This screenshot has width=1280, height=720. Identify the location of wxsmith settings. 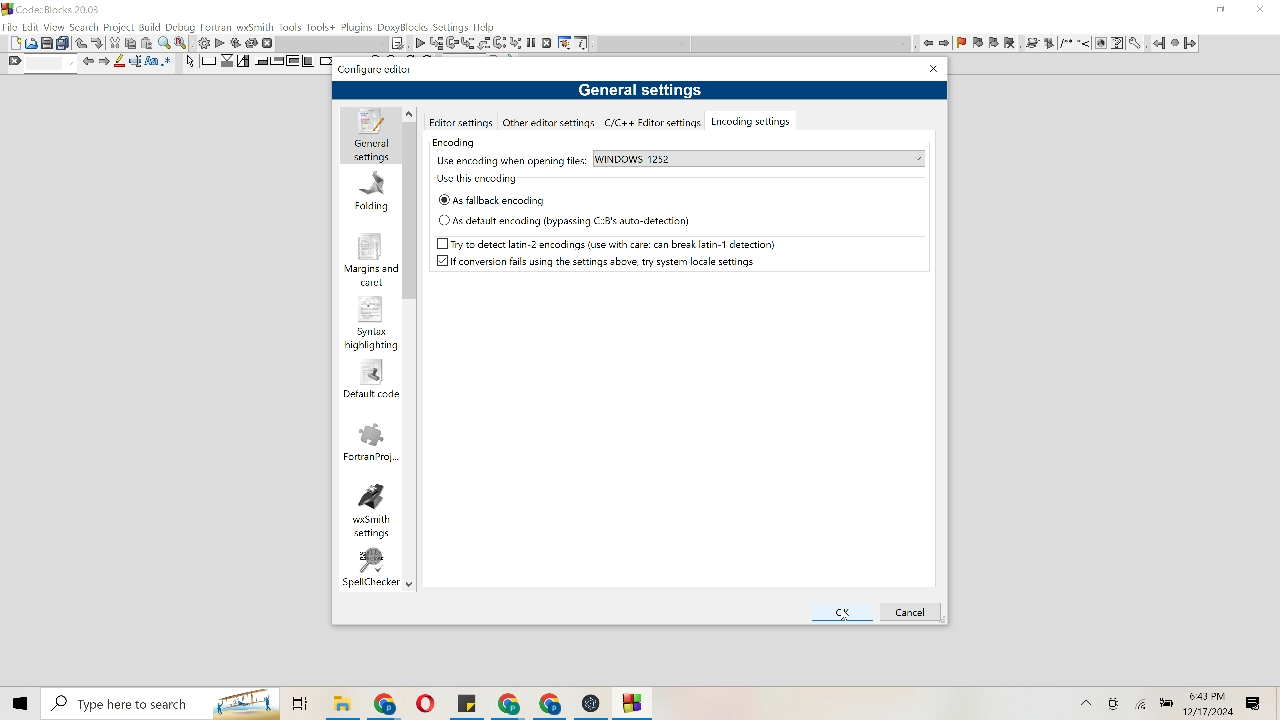
(370, 510).